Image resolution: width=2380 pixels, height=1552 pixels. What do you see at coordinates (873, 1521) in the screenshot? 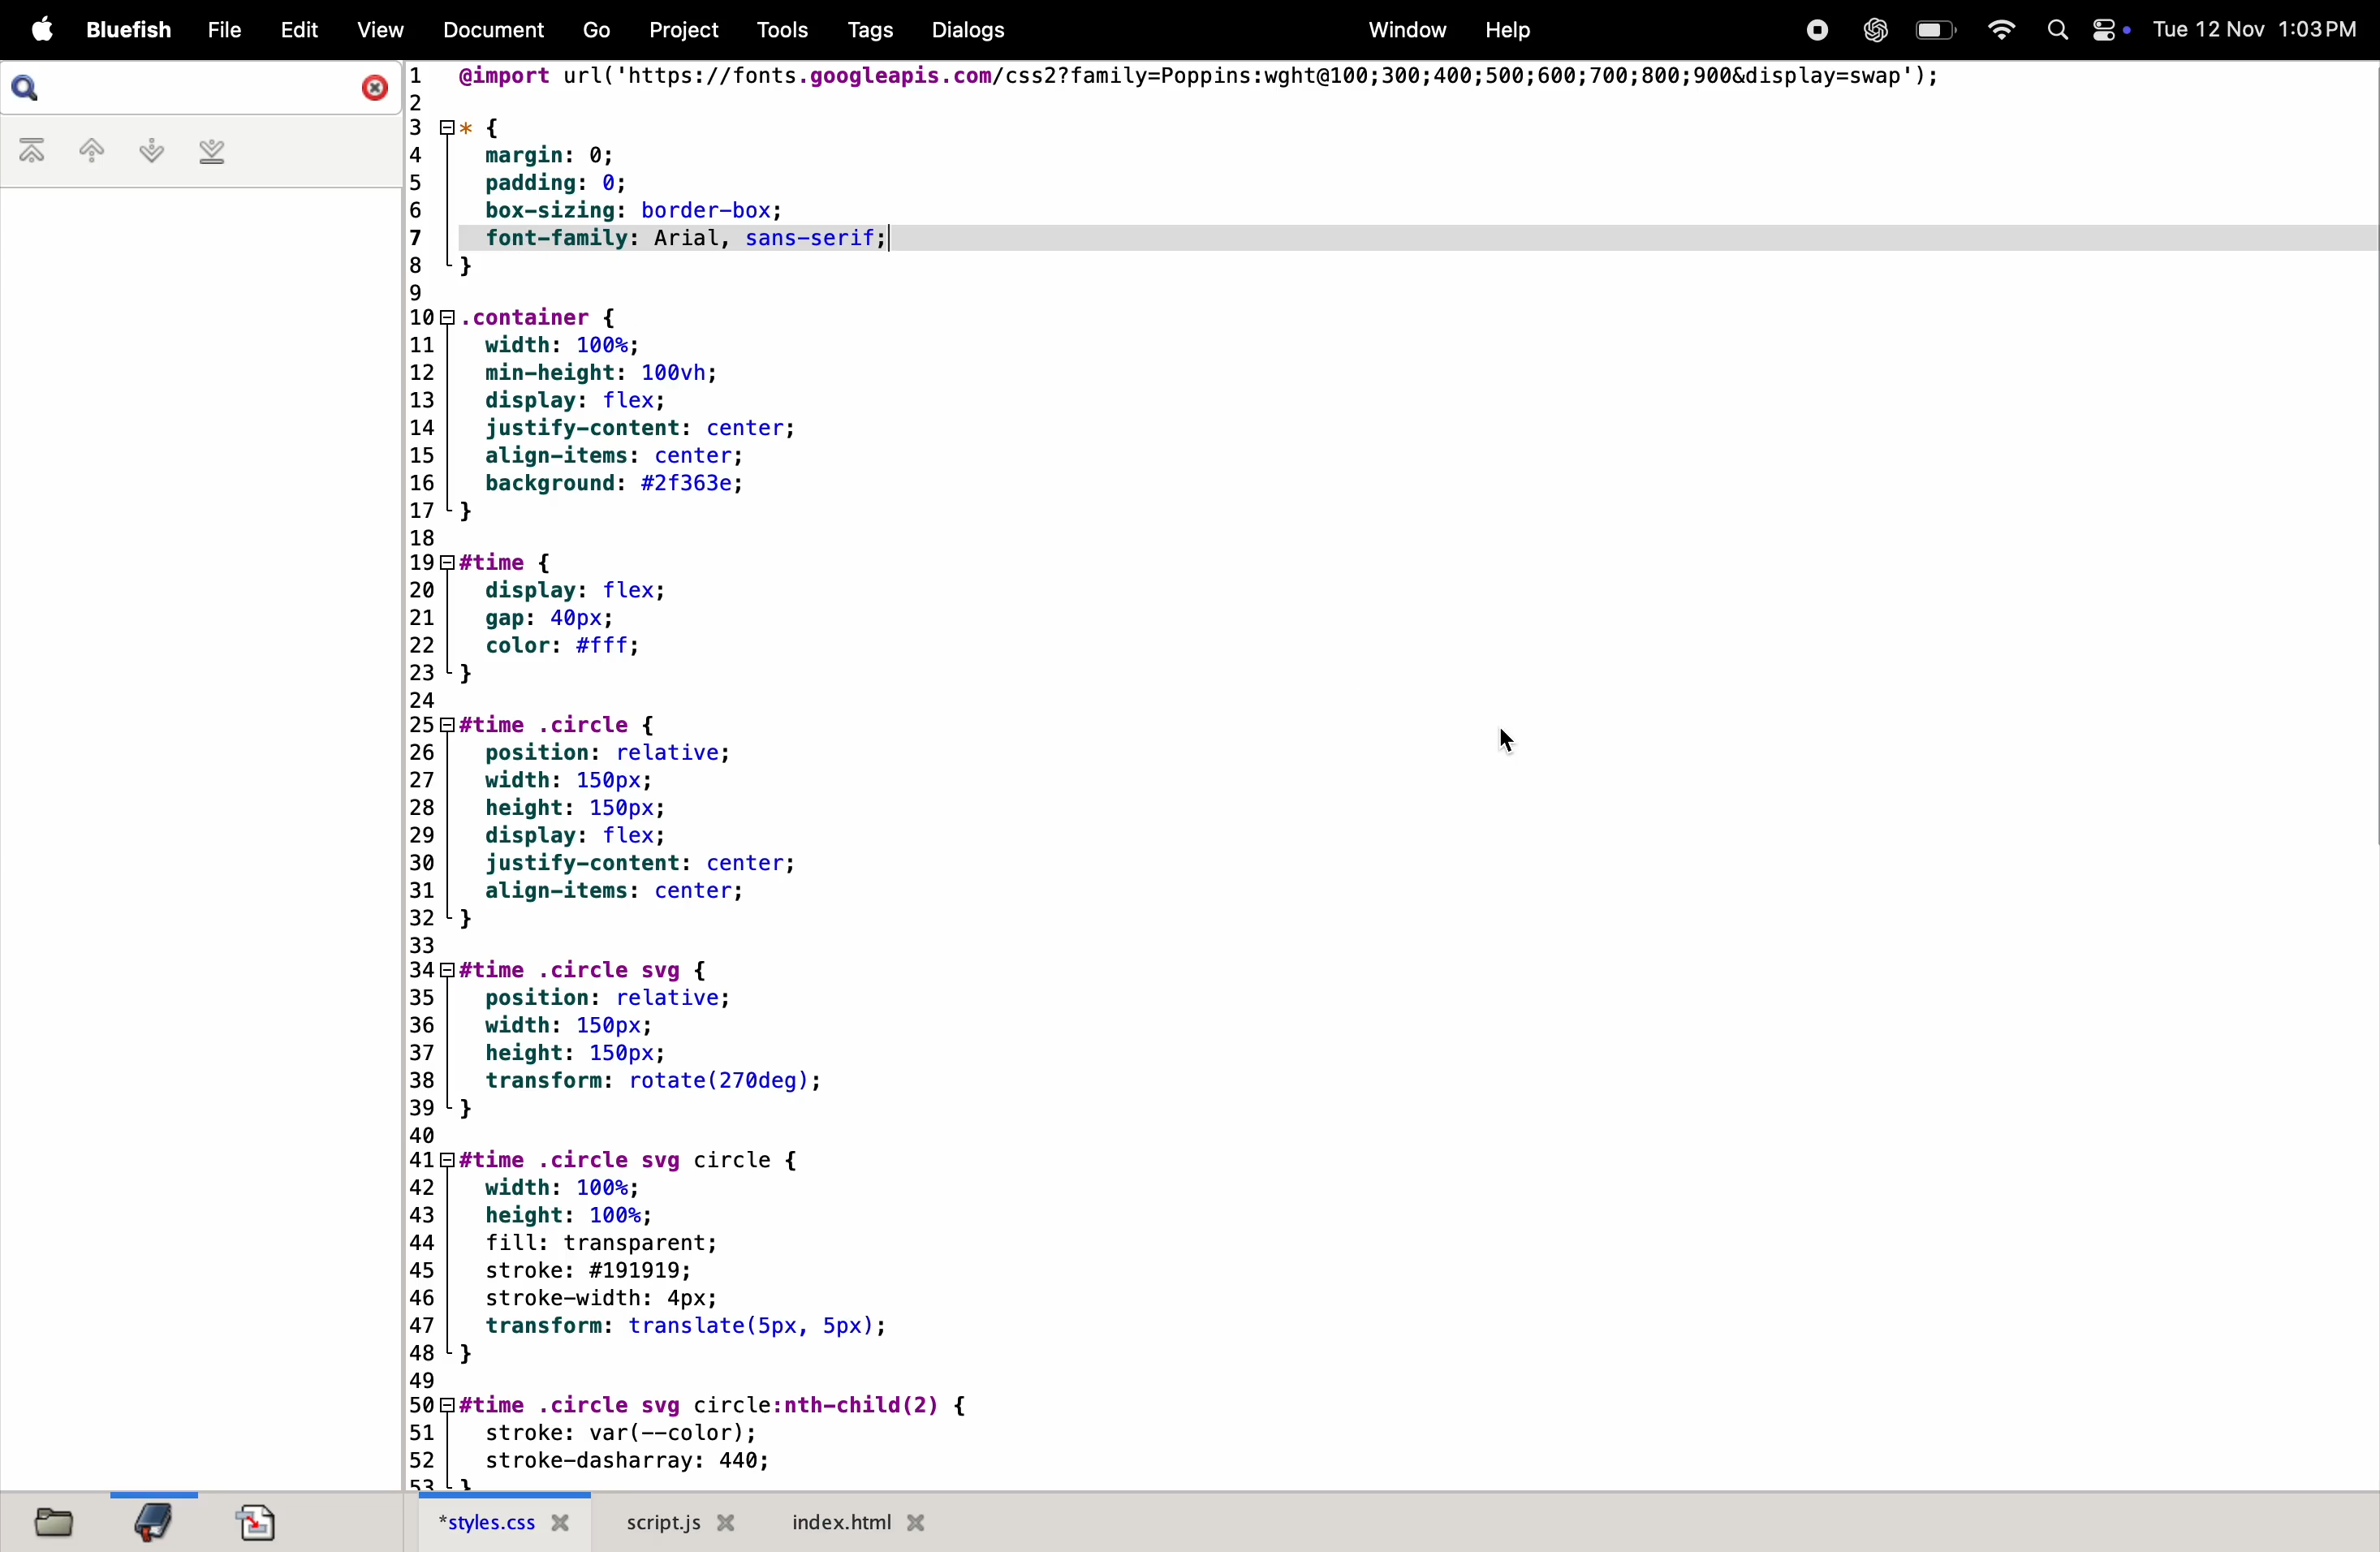
I see `index.html file` at bounding box center [873, 1521].